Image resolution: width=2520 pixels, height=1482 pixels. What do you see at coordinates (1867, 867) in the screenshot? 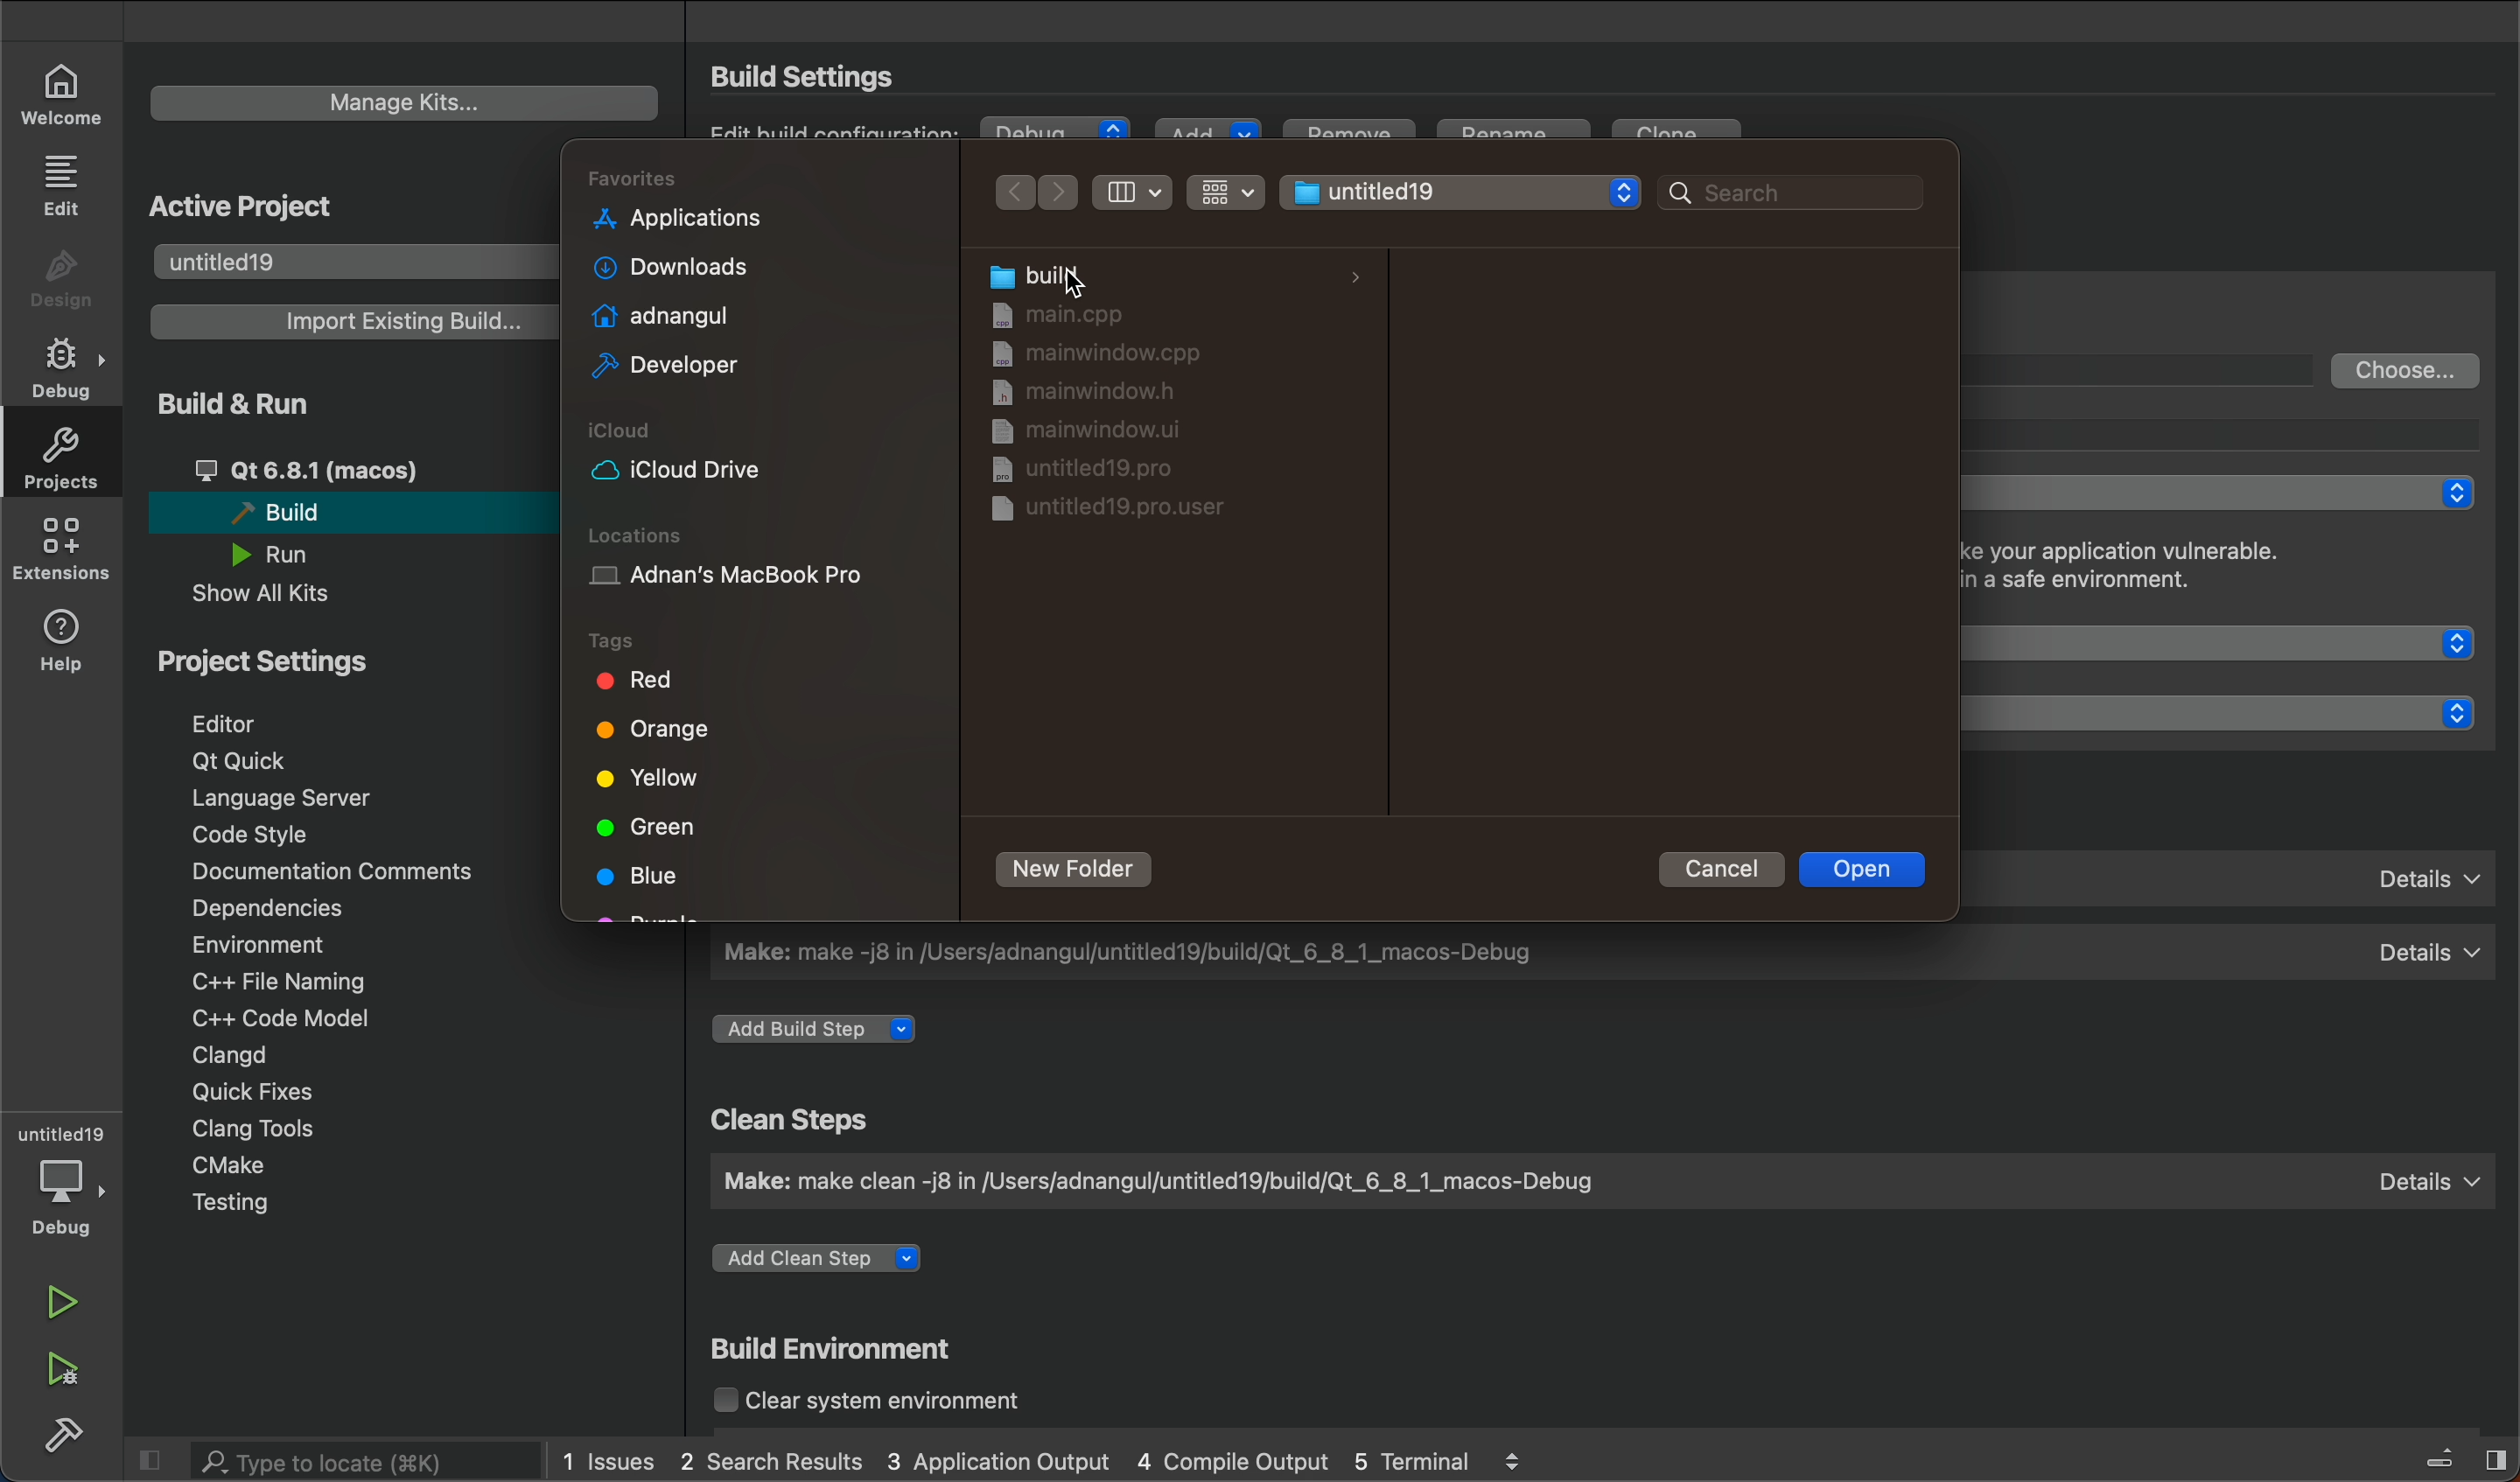
I see `open` at bounding box center [1867, 867].